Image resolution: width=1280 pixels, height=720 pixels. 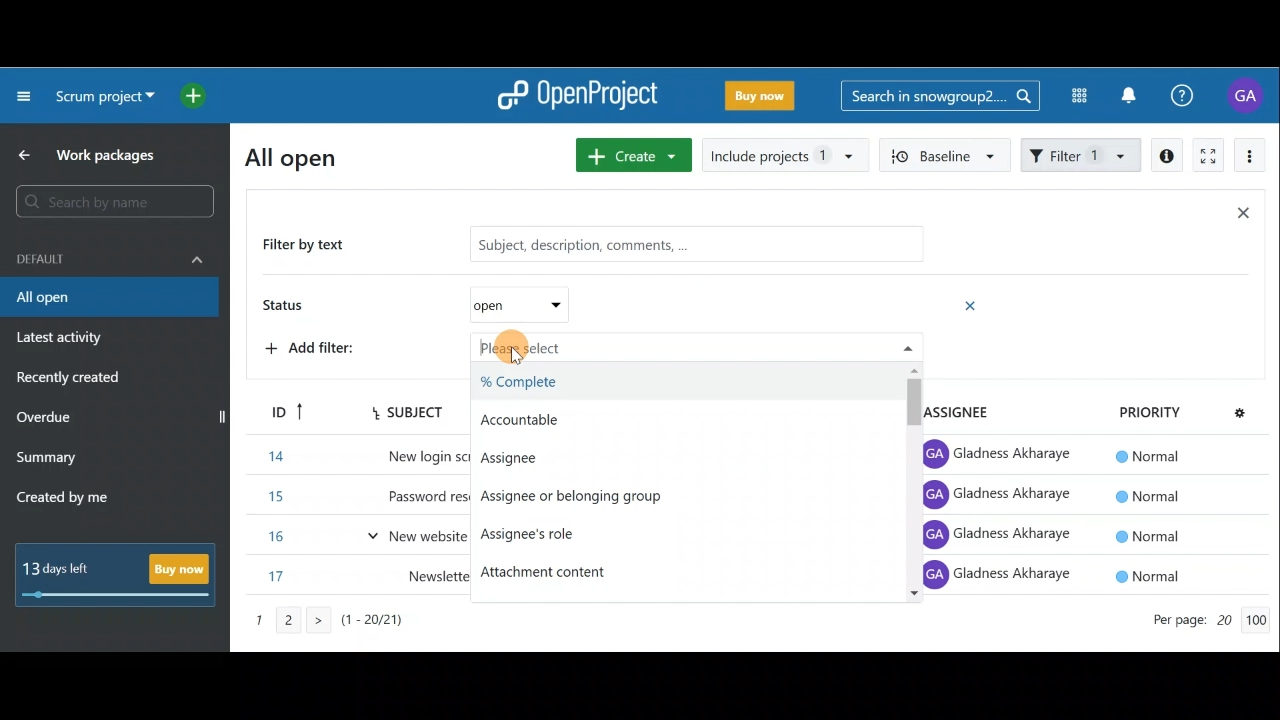 What do you see at coordinates (284, 410) in the screenshot?
I see `ID` at bounding box center [284, 410].